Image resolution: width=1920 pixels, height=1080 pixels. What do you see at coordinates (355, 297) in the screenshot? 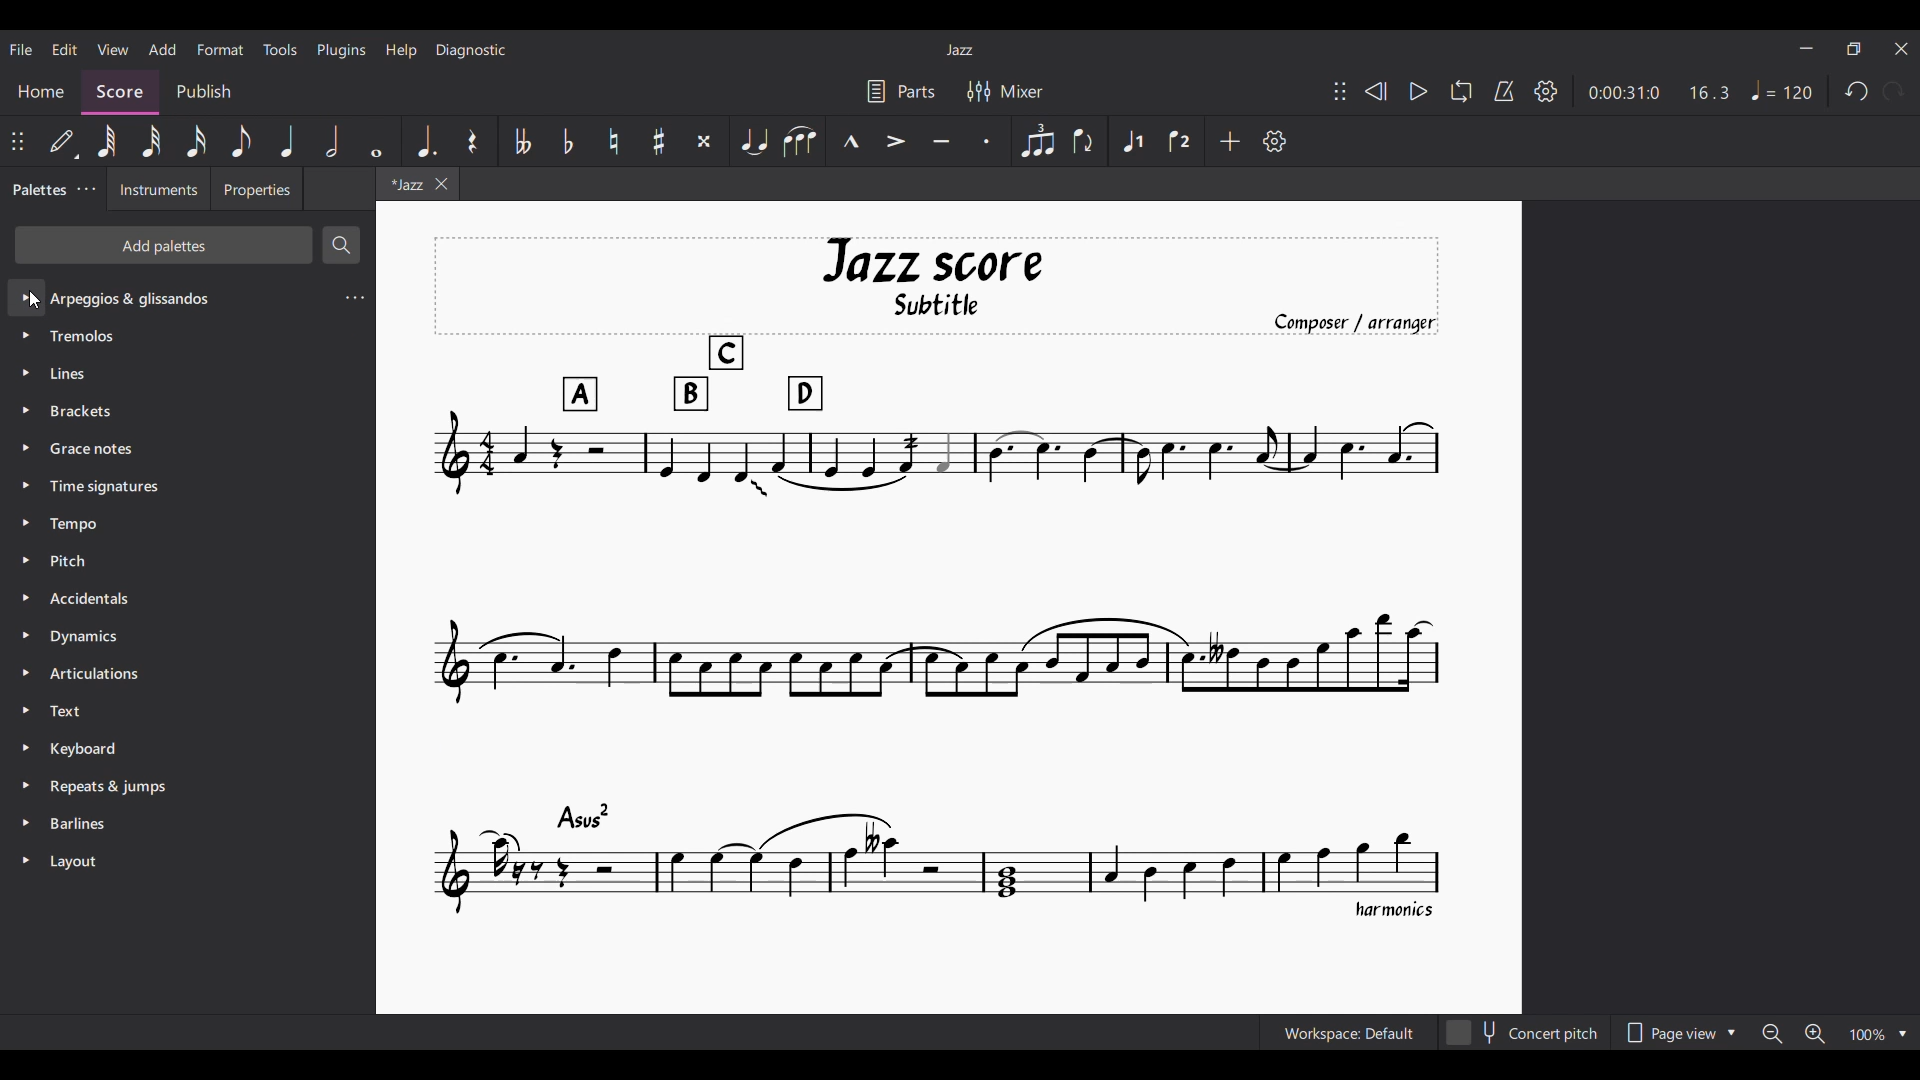
I see `Settings for current palette selected` at bounding box center [355, 297].